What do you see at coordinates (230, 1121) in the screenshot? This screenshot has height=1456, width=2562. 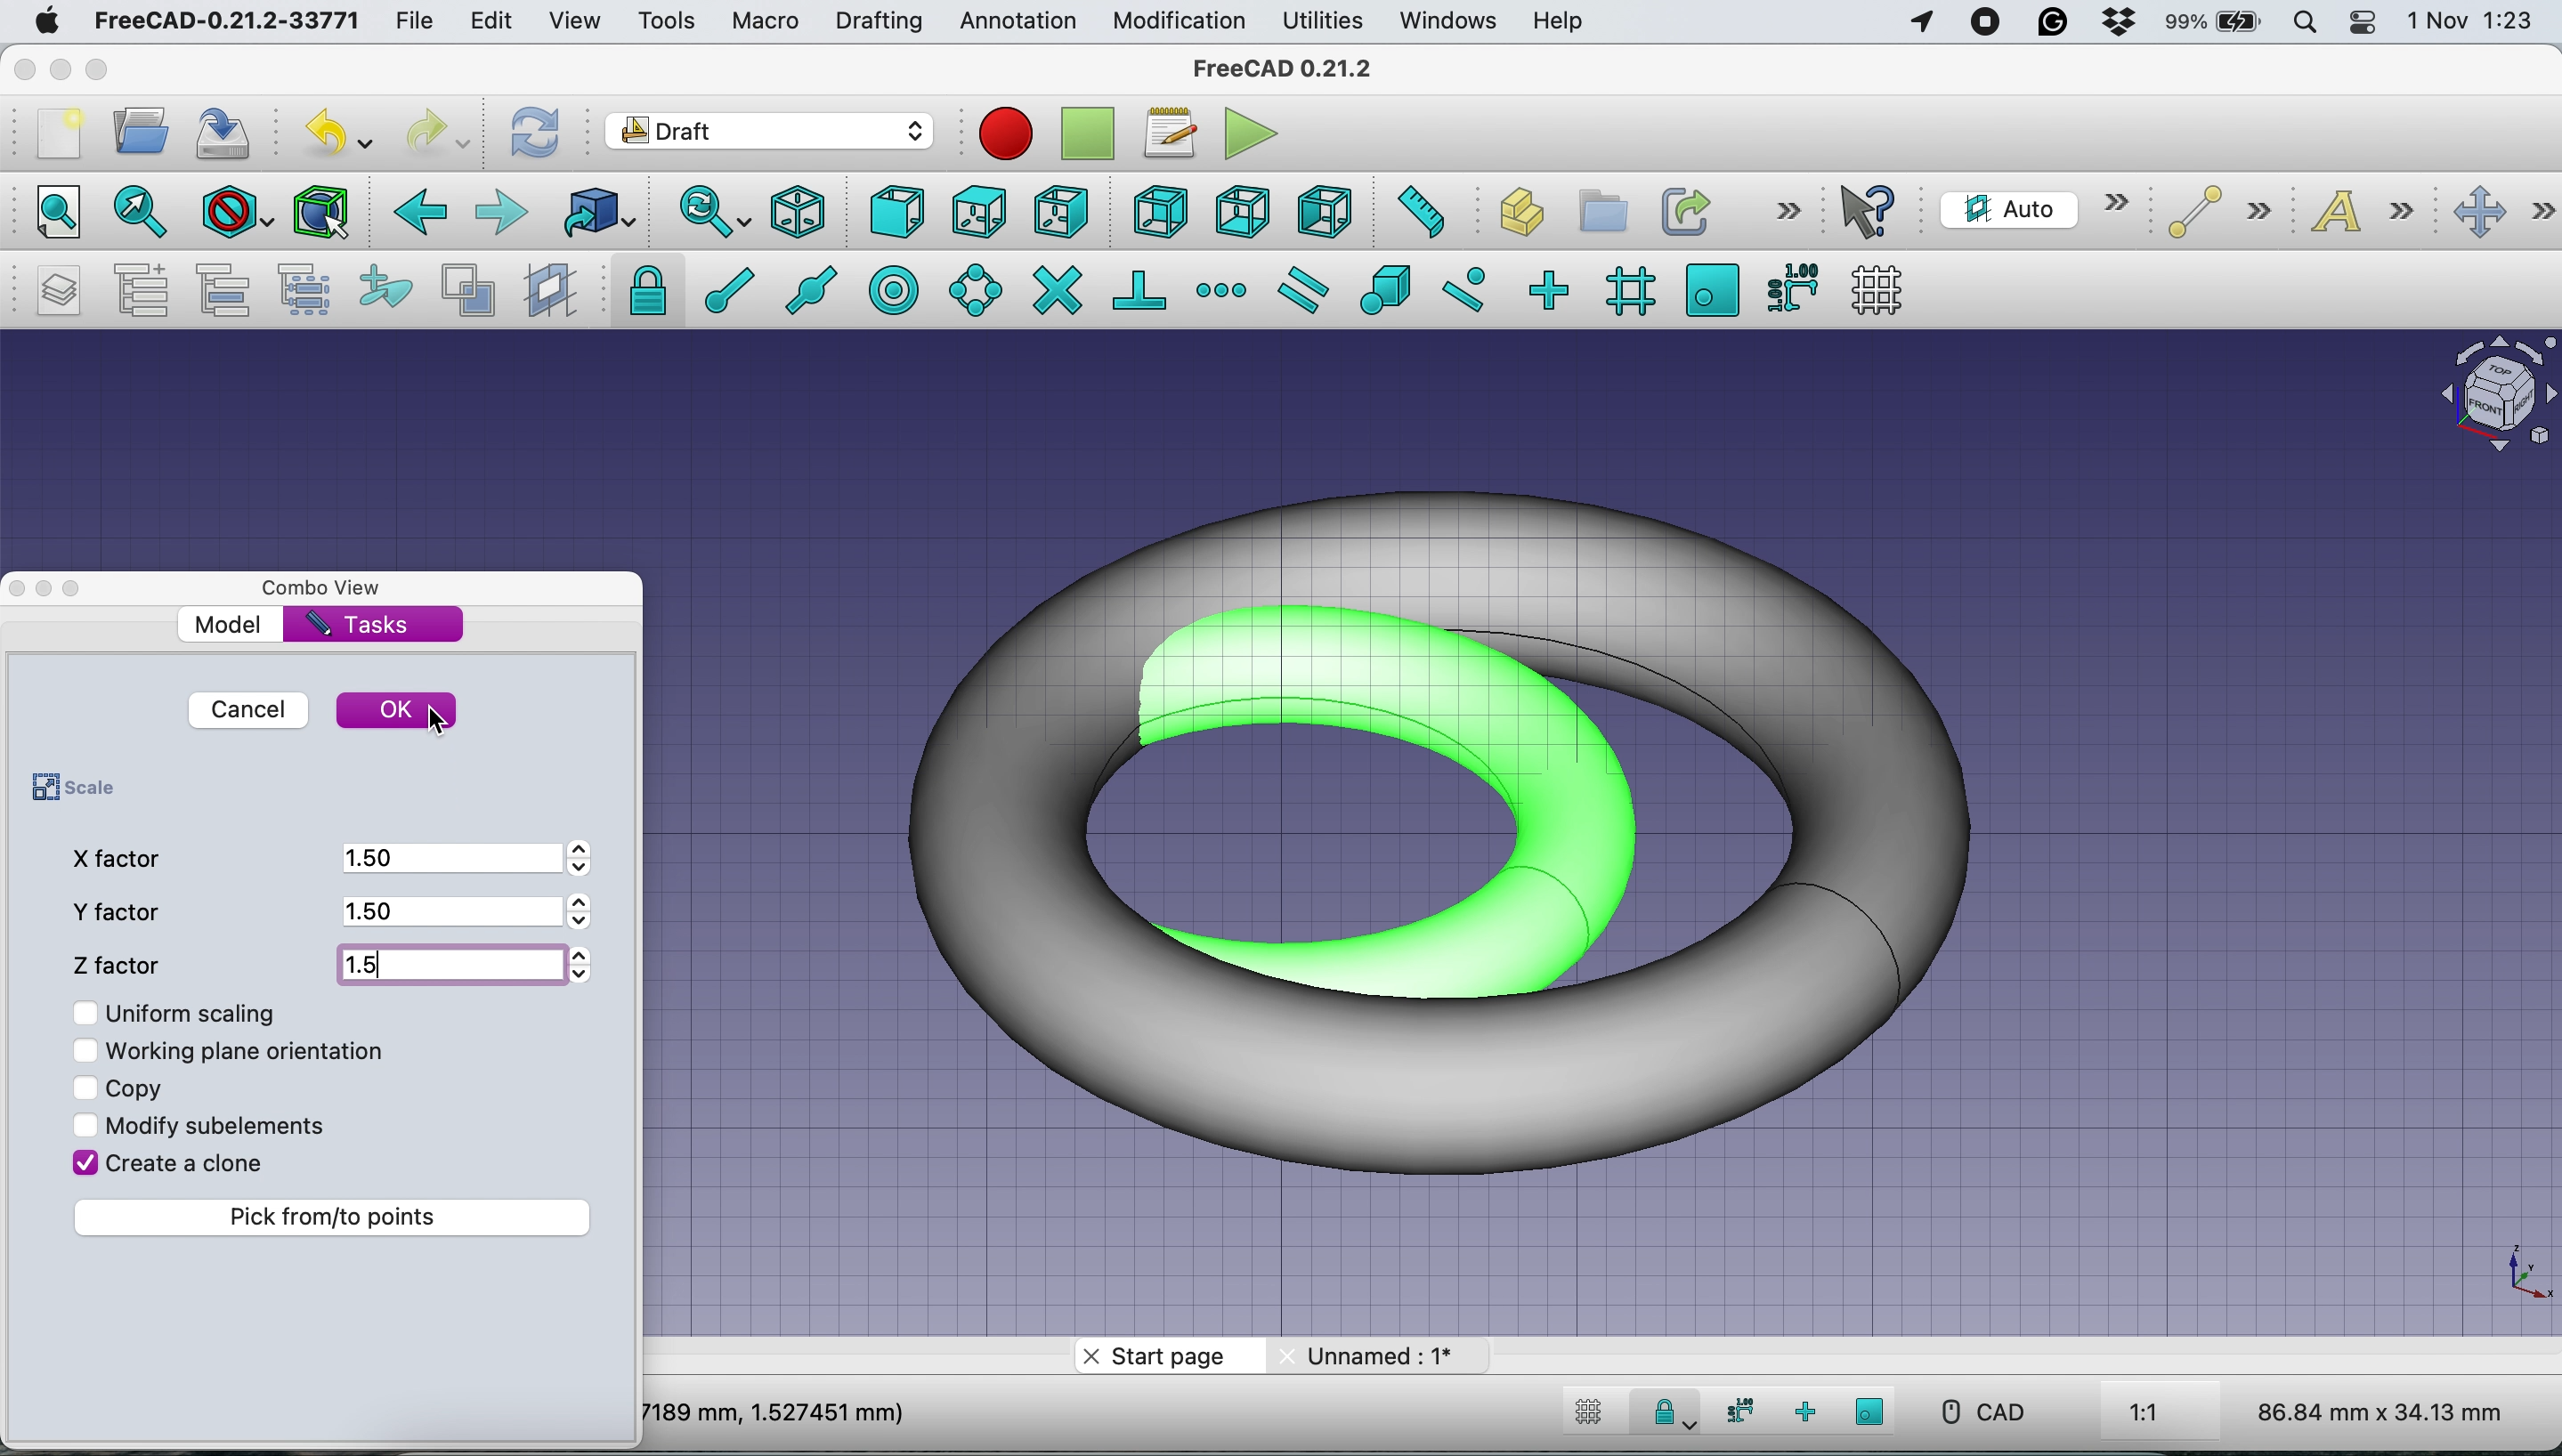 I see `modify sub elements` at bounding box center [230, 1121].